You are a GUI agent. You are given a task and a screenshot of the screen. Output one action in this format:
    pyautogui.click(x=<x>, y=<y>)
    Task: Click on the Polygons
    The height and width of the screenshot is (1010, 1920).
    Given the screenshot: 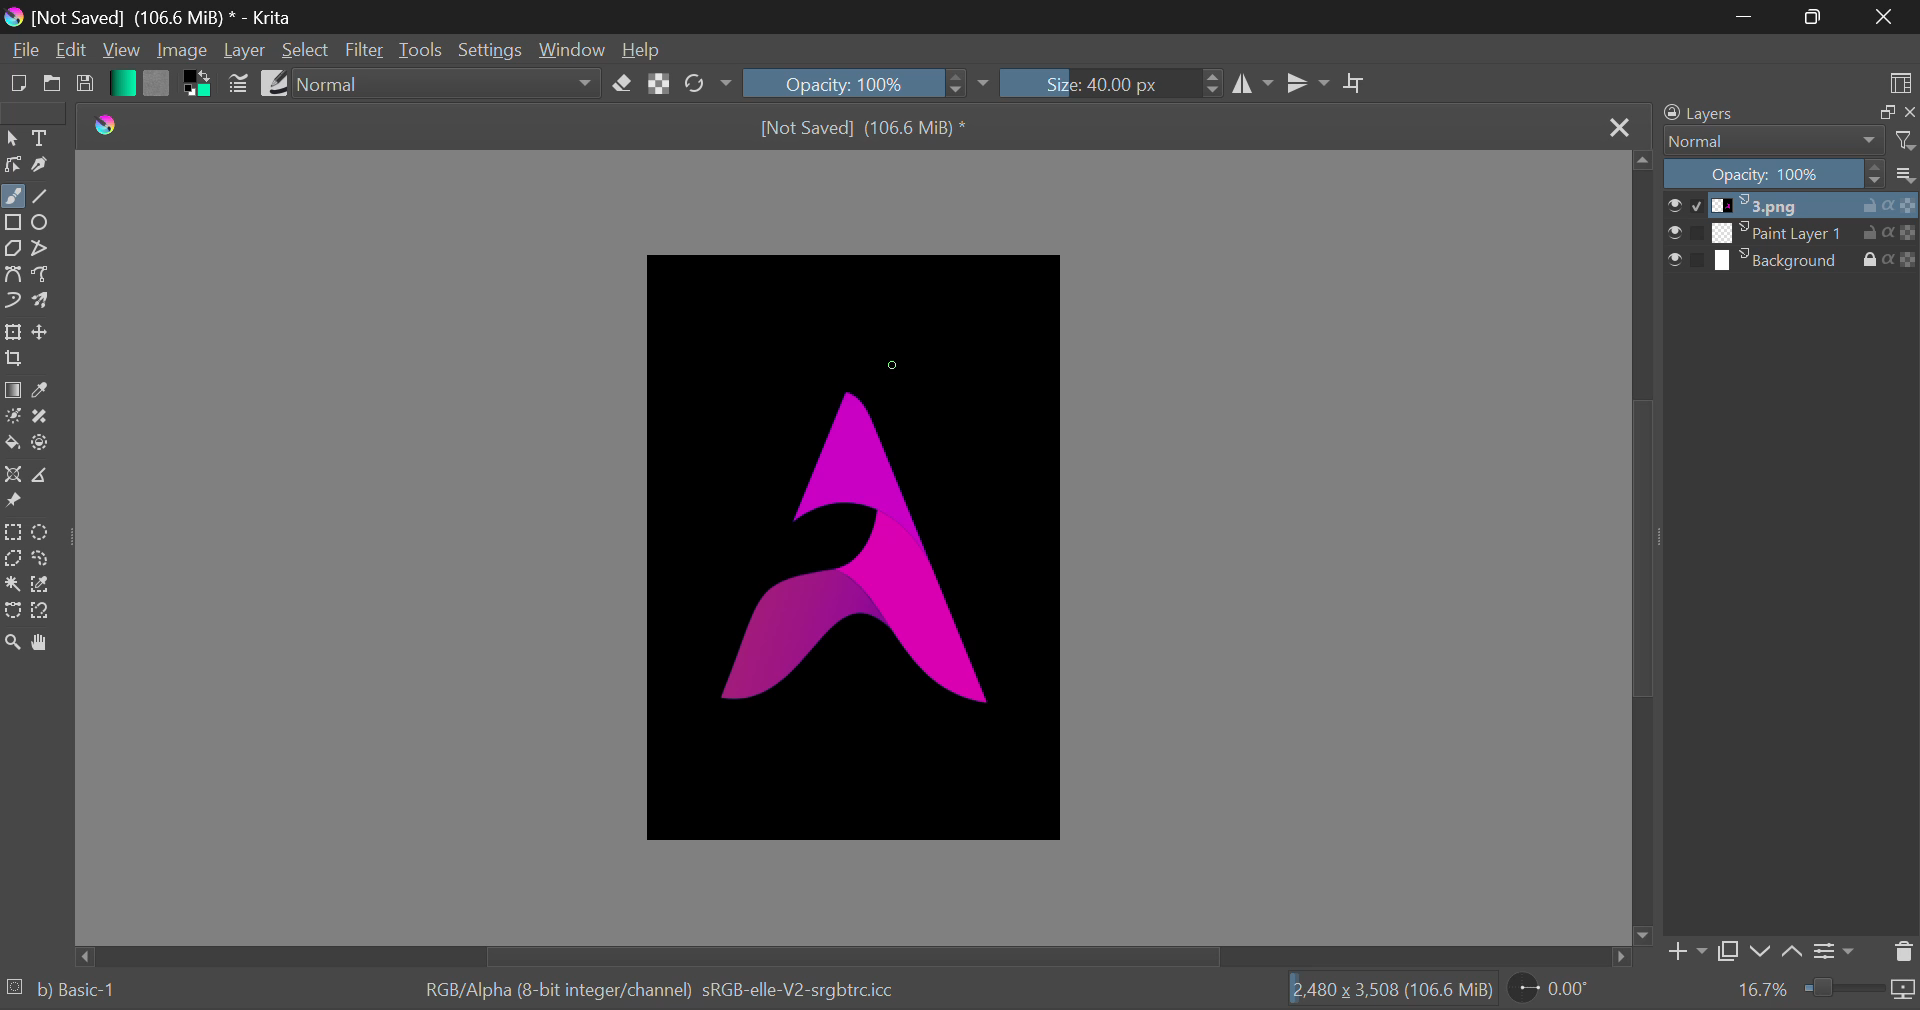 What is the action you would take?
    pyautogui.click(x=12, y=250)
    